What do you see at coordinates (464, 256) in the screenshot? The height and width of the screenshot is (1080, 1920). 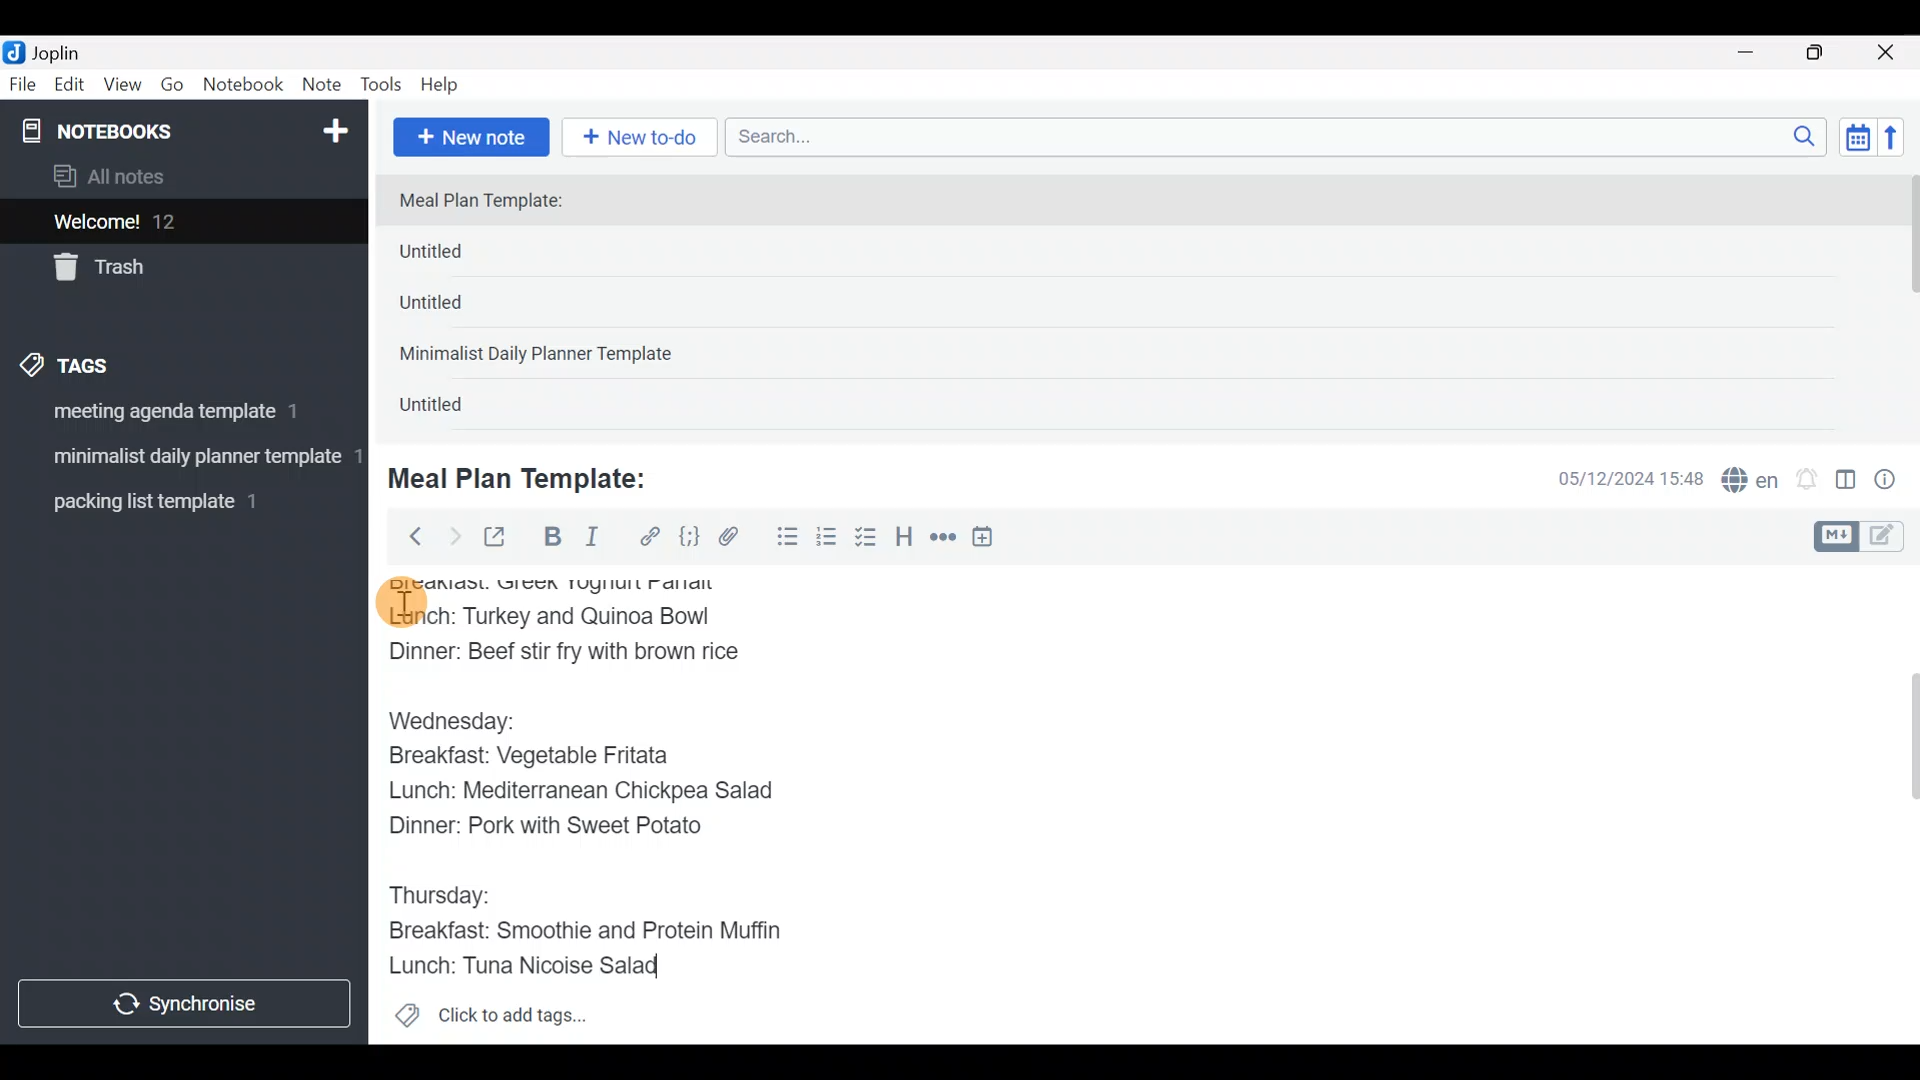 I see `Untitled` at bounding box center [464, 256].